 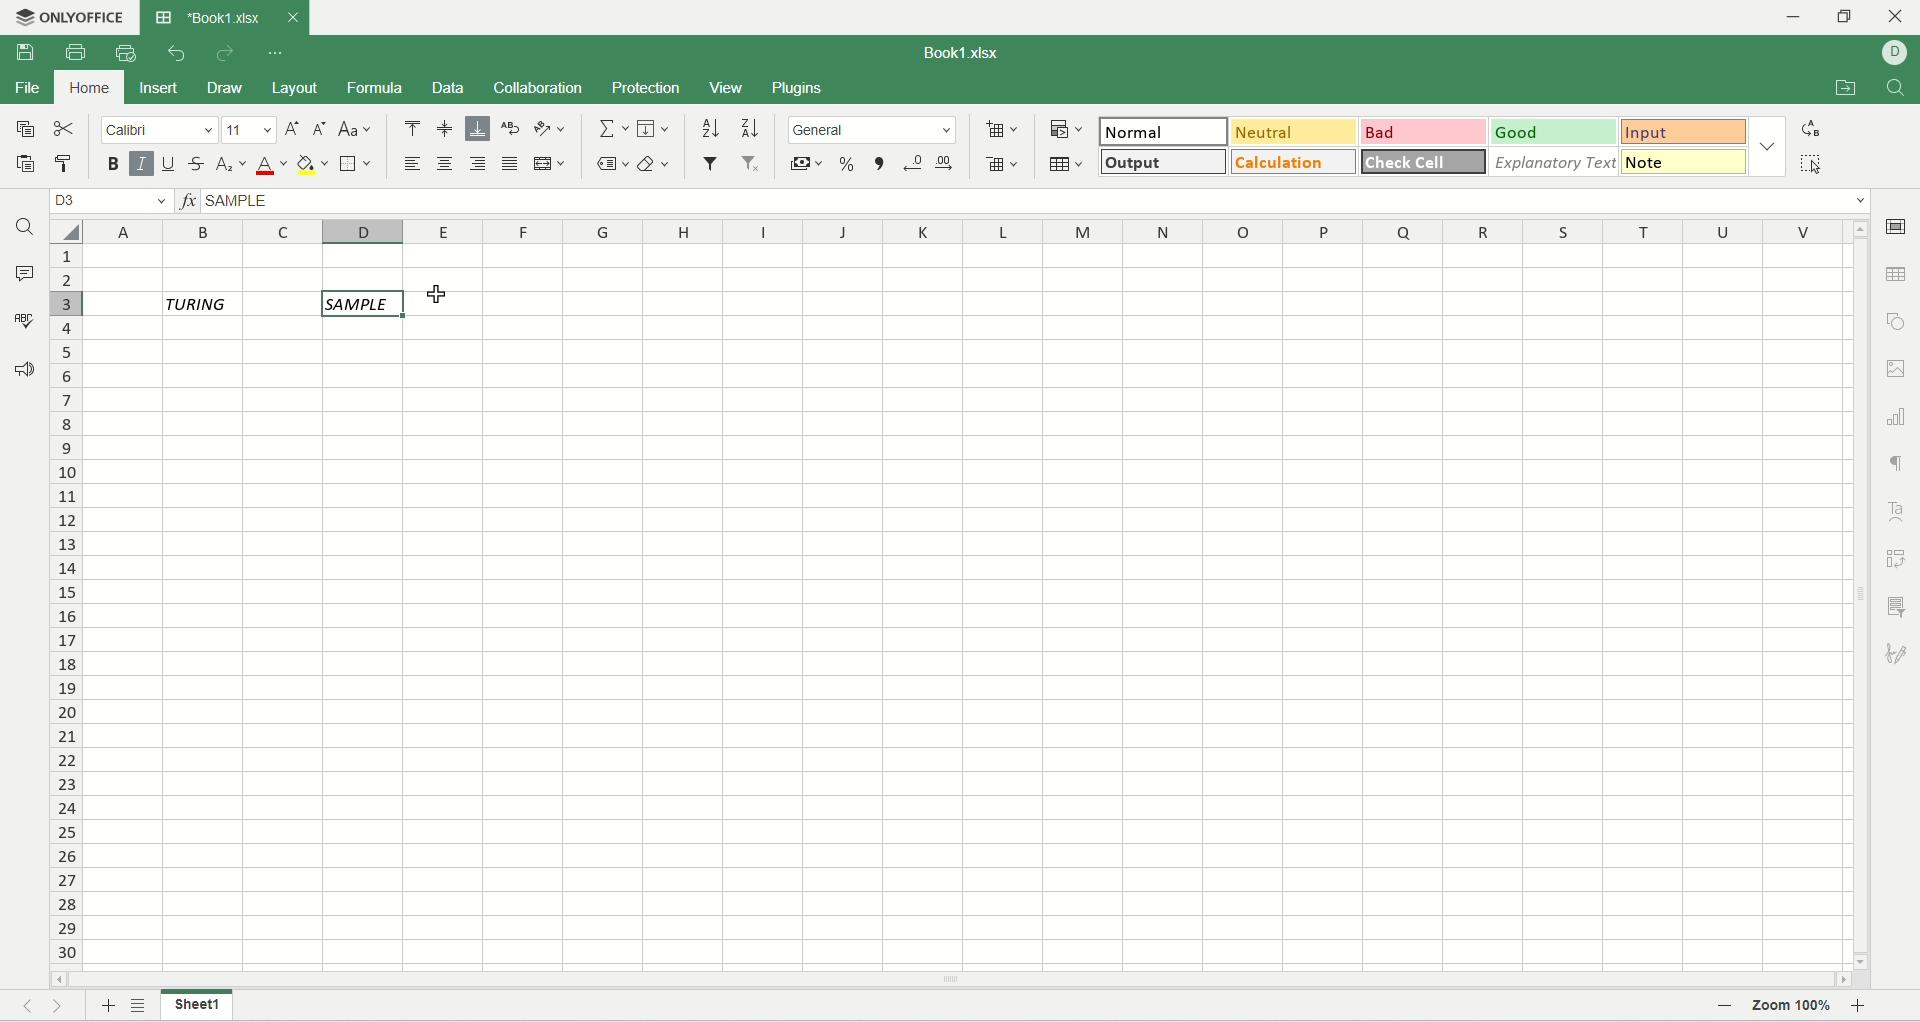 What do you see at coordinates (512, 129) in the screenshot?
I see `wrap text` at bounding box center [512, 129].